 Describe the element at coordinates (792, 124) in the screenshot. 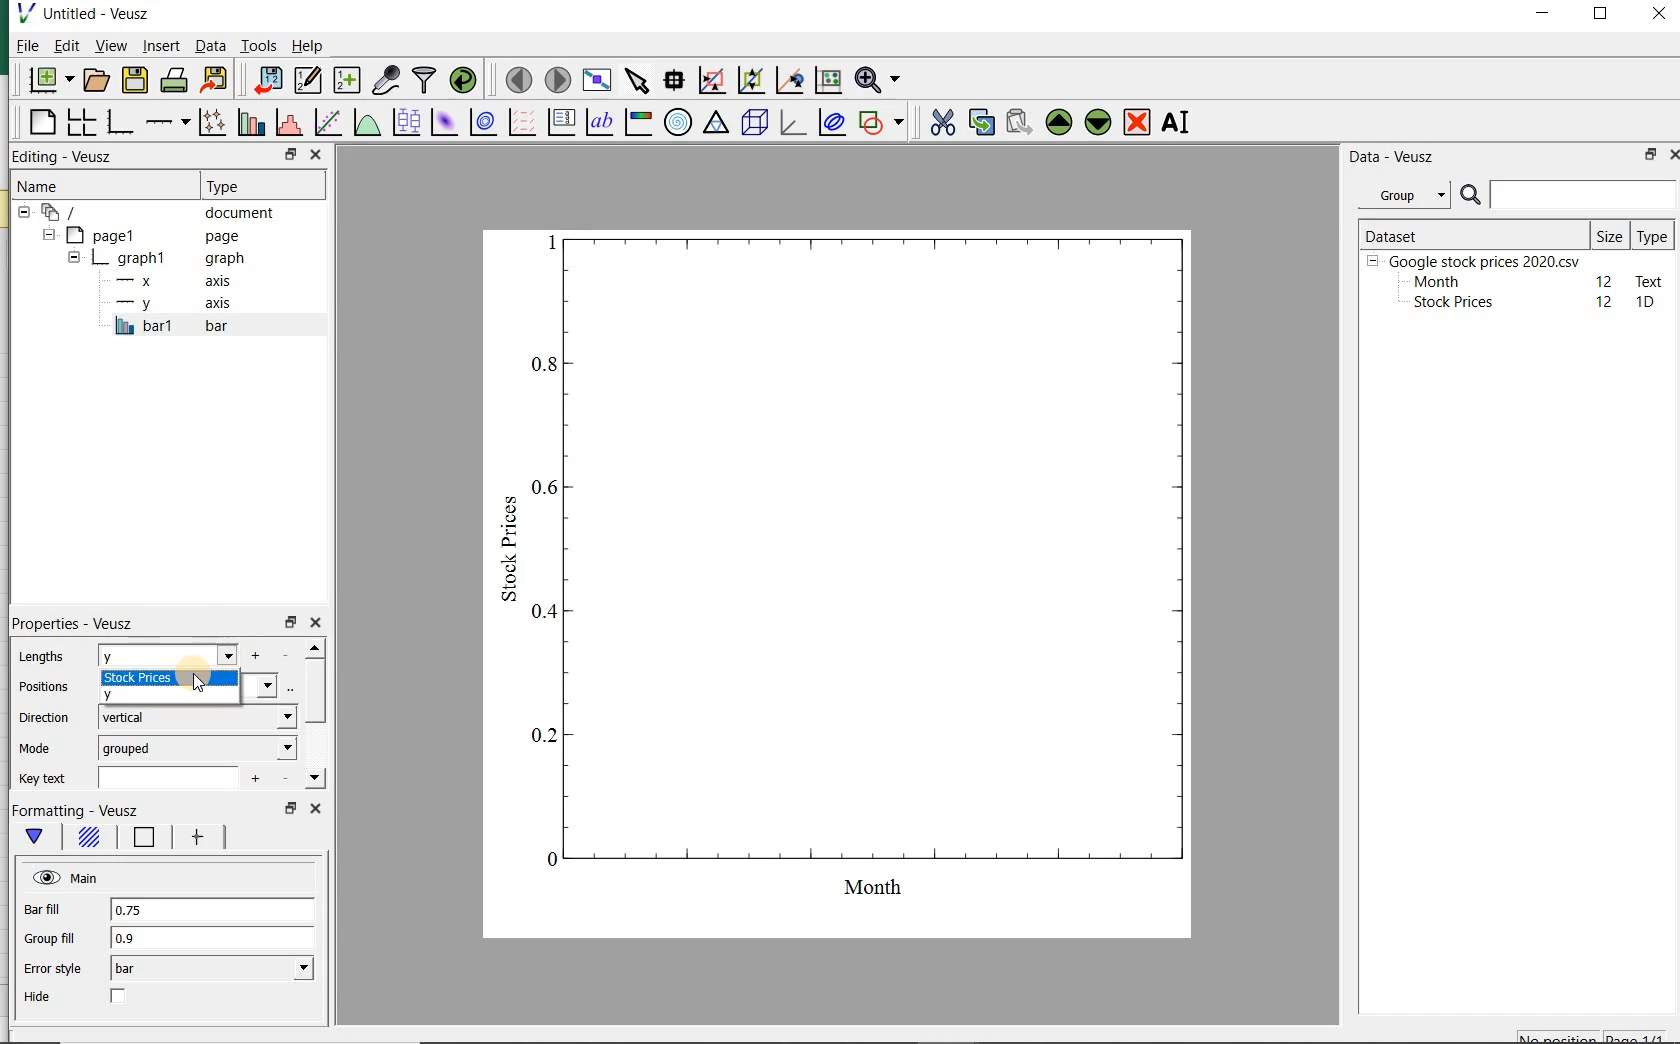

I see `3d graph` at that location.